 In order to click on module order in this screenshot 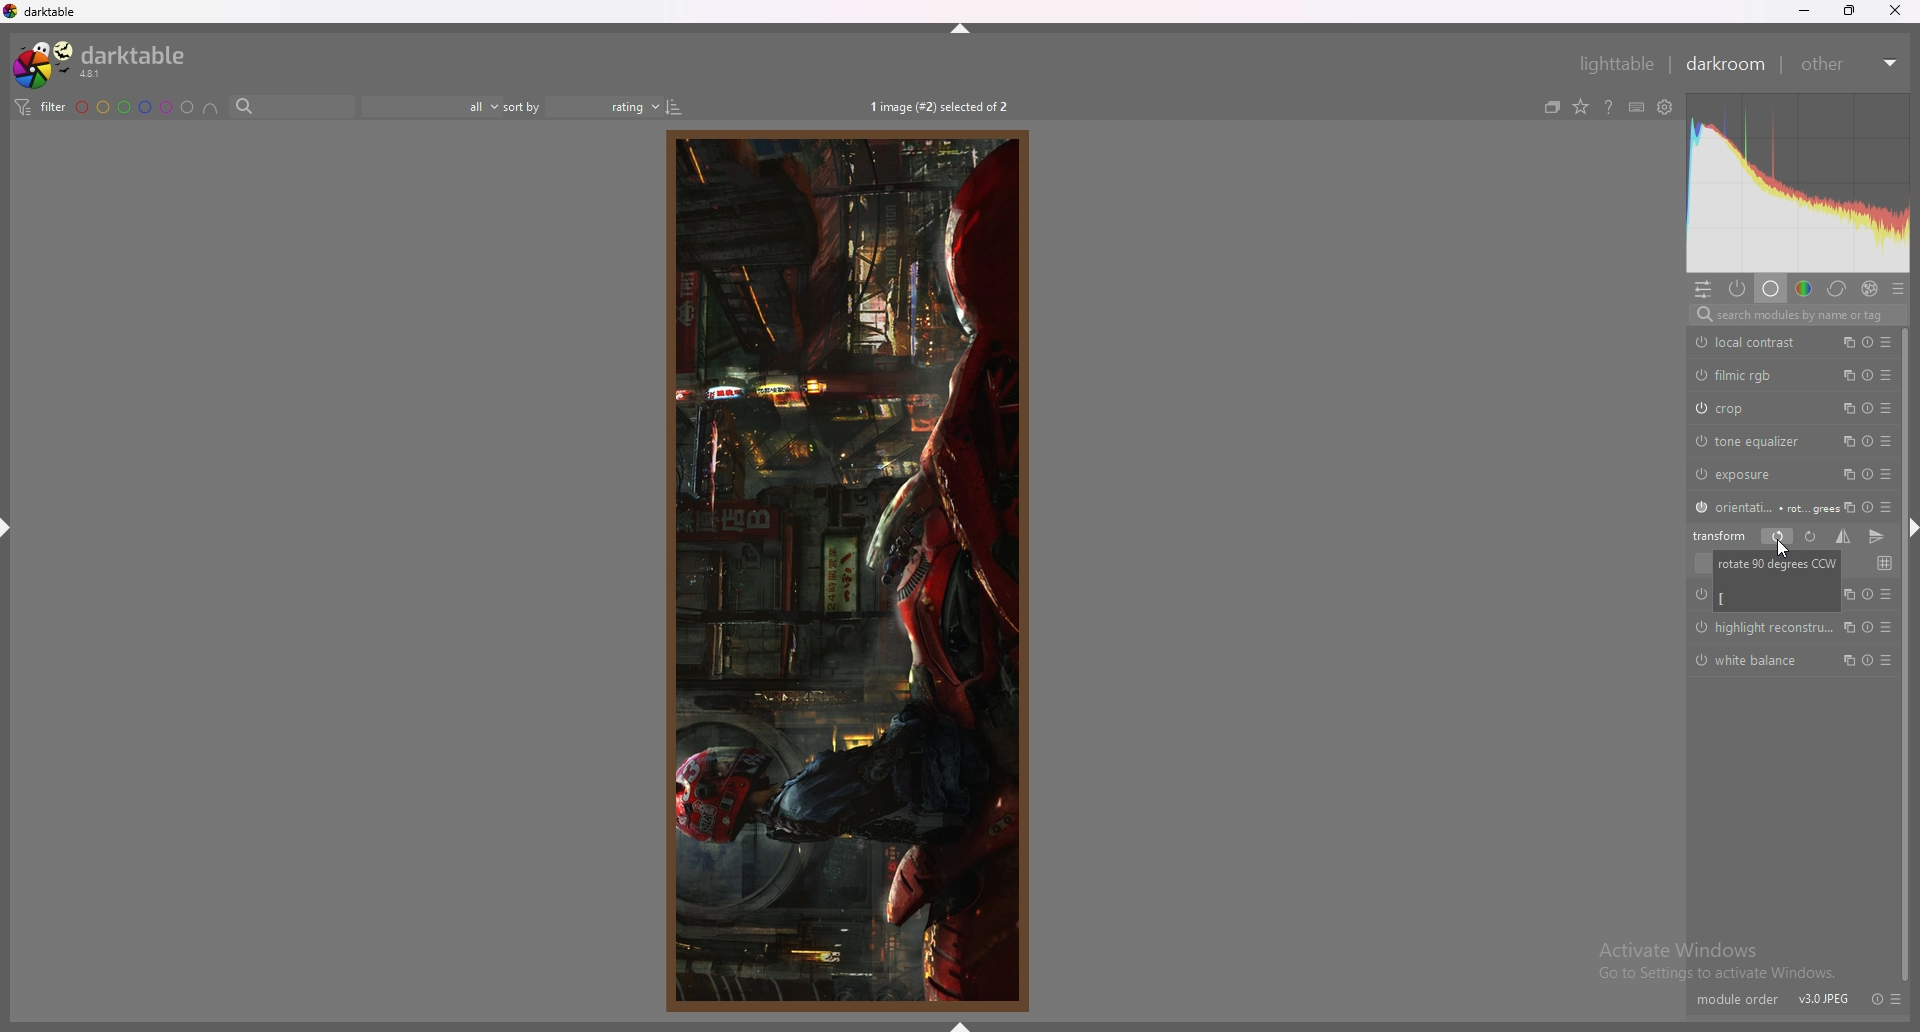, I will do `click(1737, 999)`.